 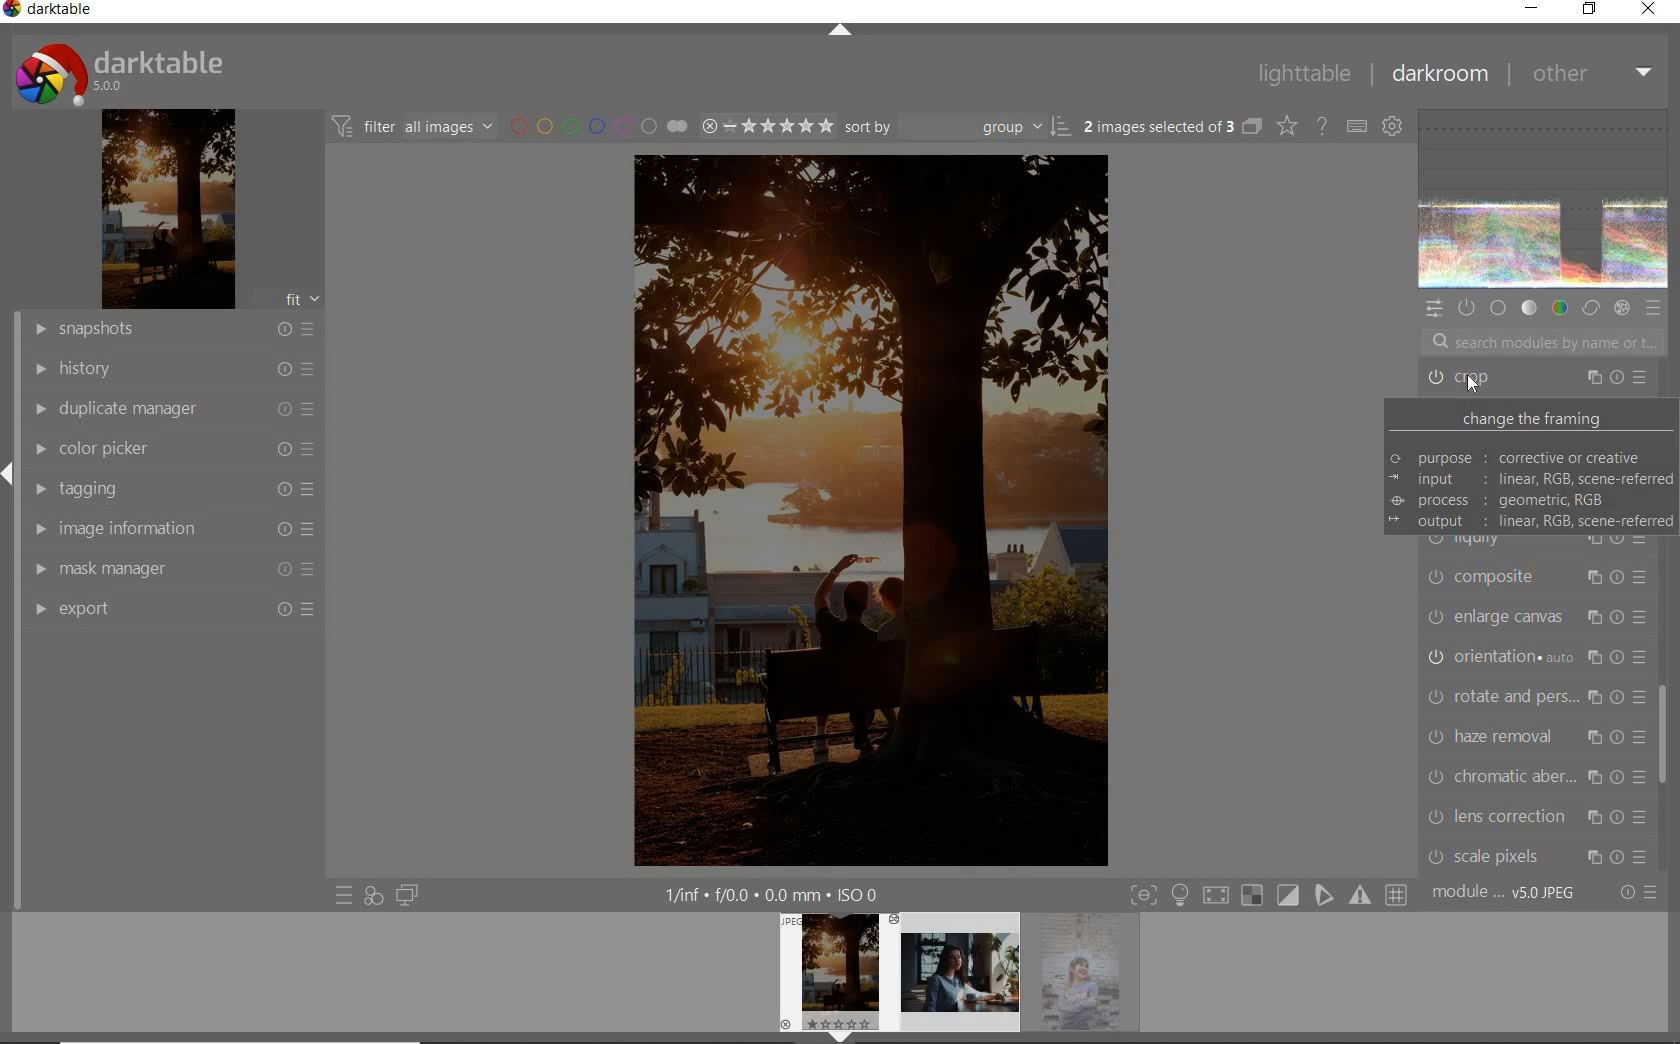 I want to click on display a second darkroom image window, so click(x=407, y=897).